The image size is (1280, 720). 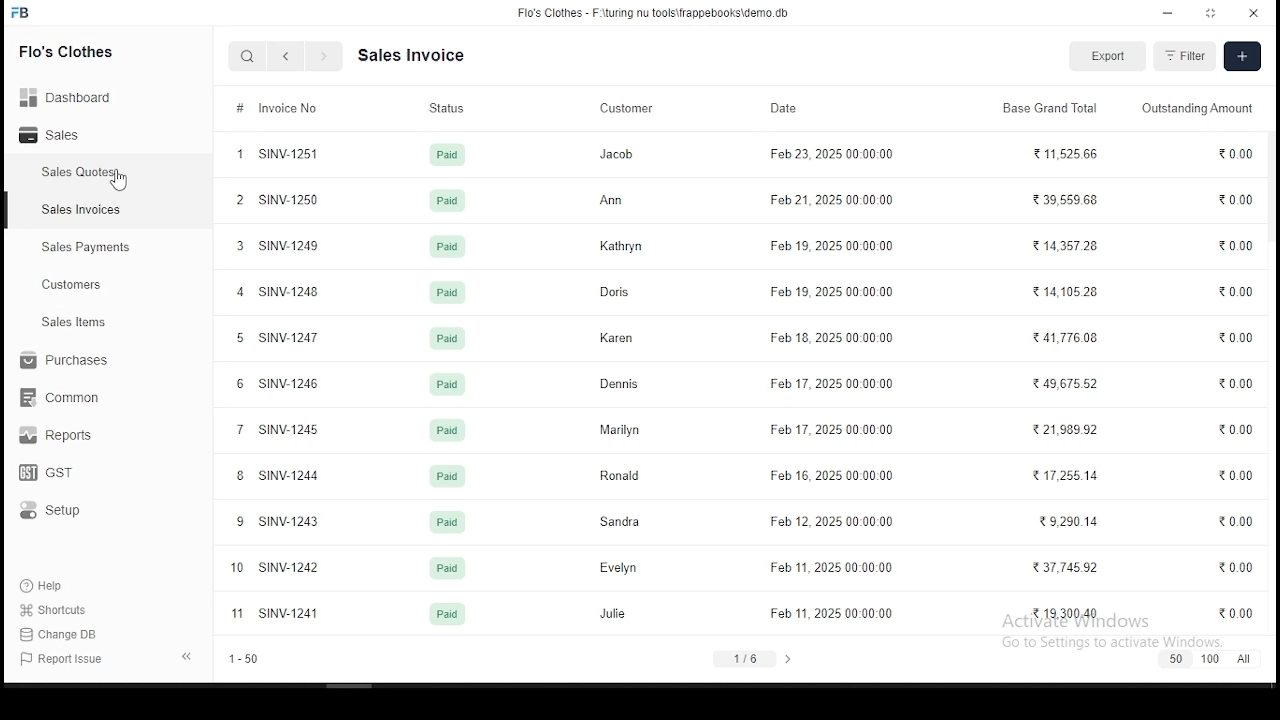 What do you see at coordinates (443, 155) in the screenshot?
I see `paid` at bounding box center [443, 155].